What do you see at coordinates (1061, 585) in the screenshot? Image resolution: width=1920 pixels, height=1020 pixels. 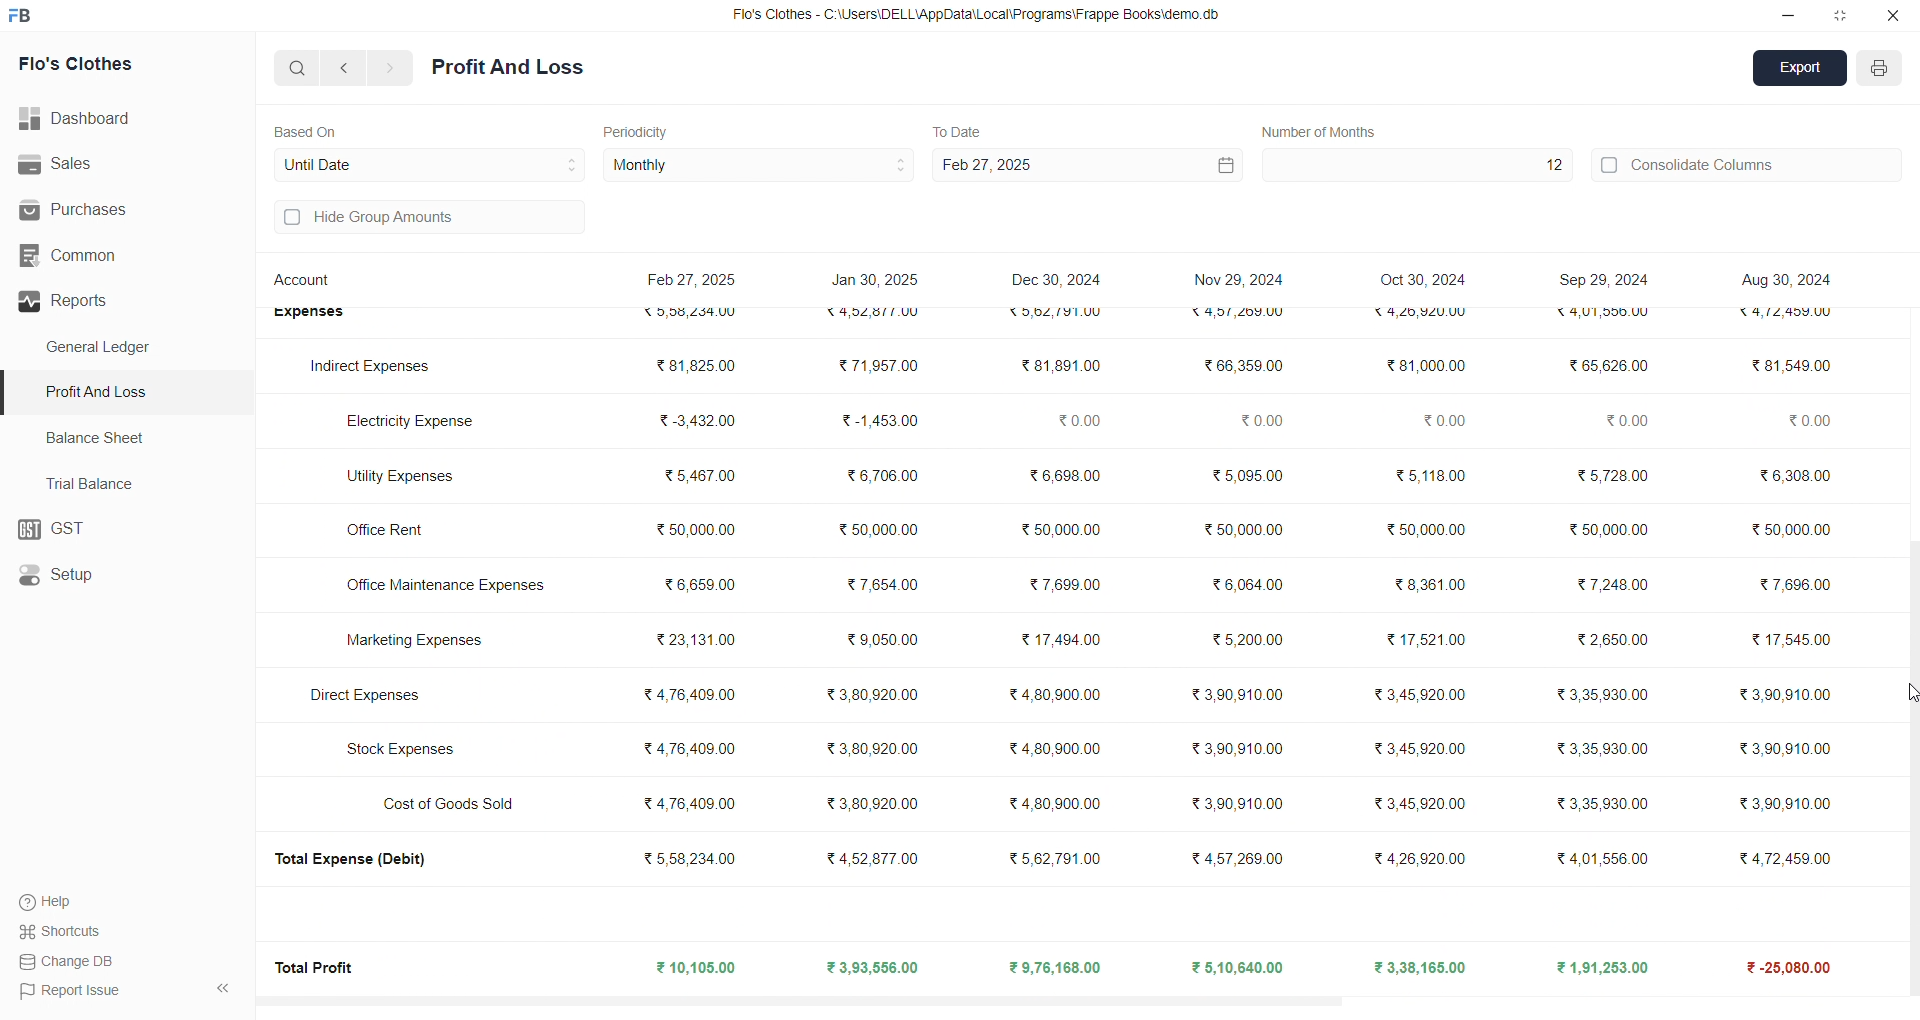 I see `₹7,699.00` at bounding box center [1061, 585].